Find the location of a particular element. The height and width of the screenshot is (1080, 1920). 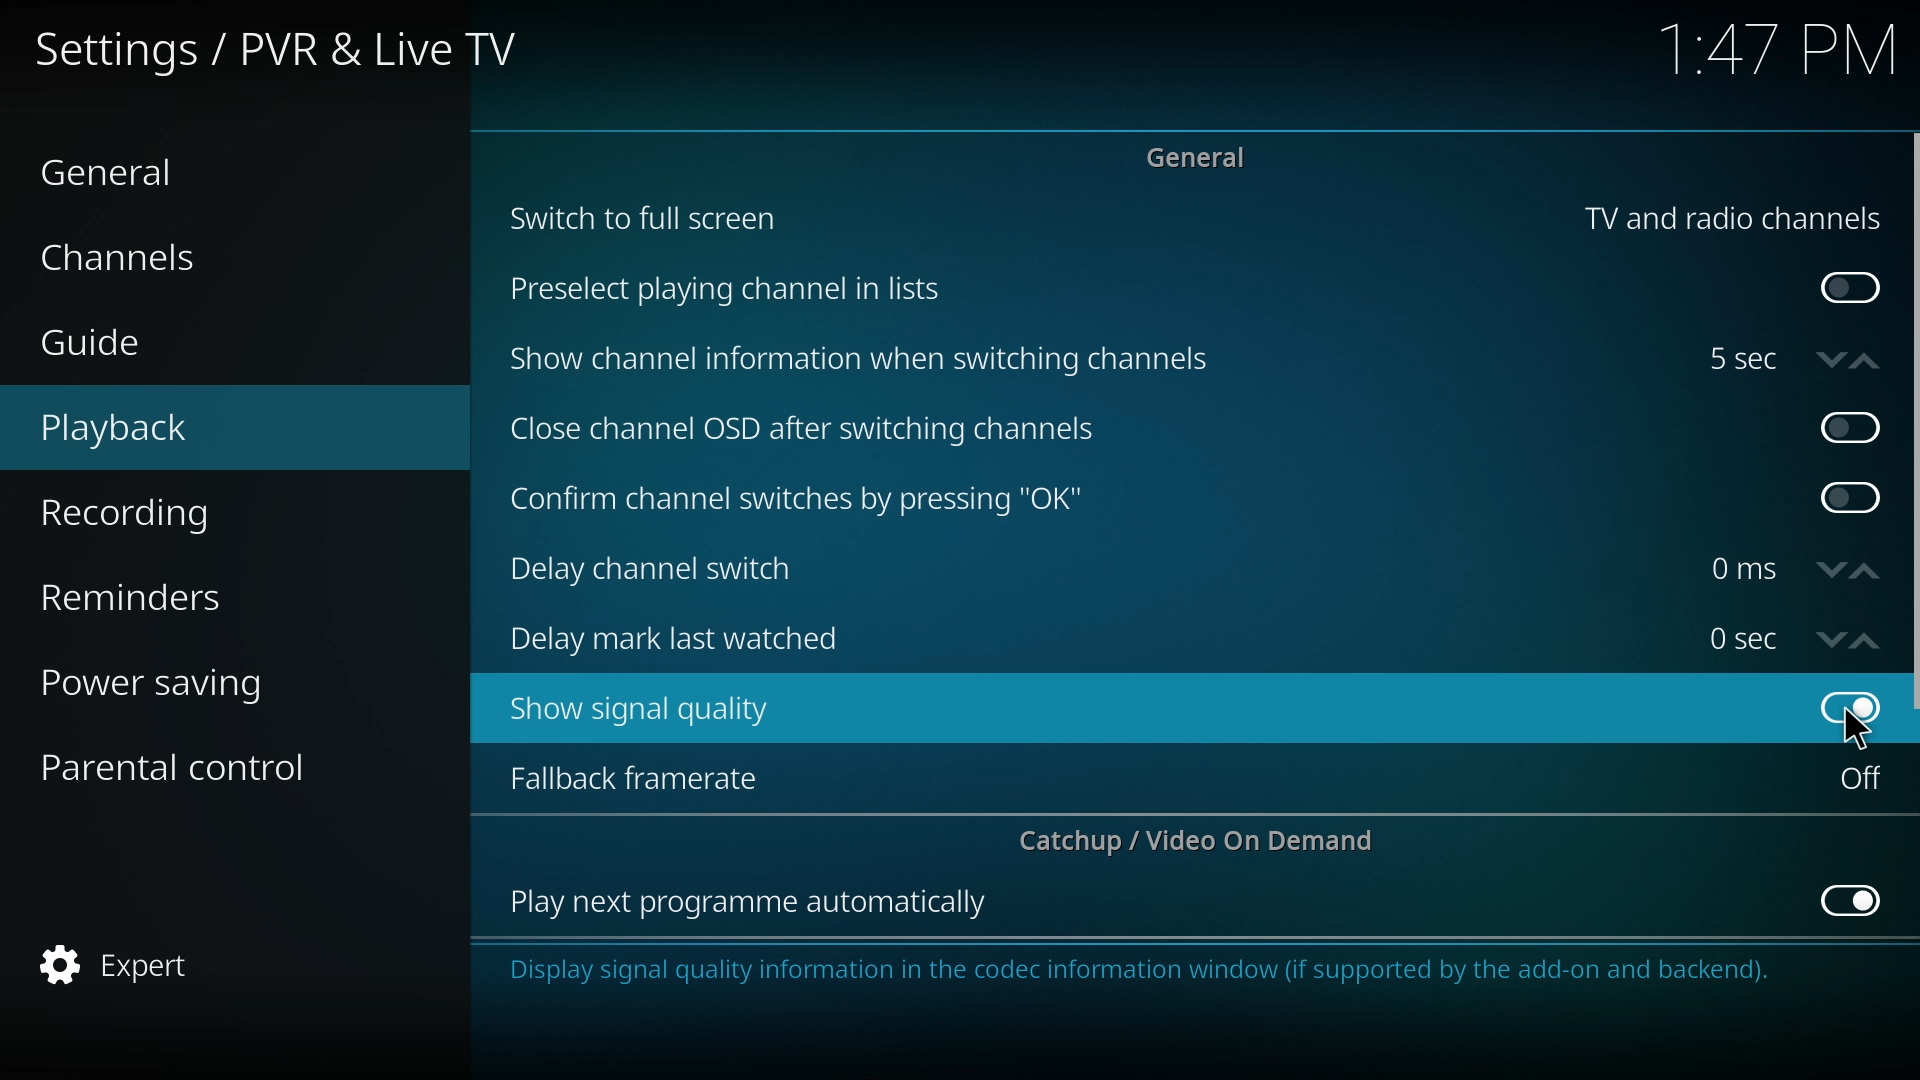

catchup/video on demand is located at coordinates (1207, 840).